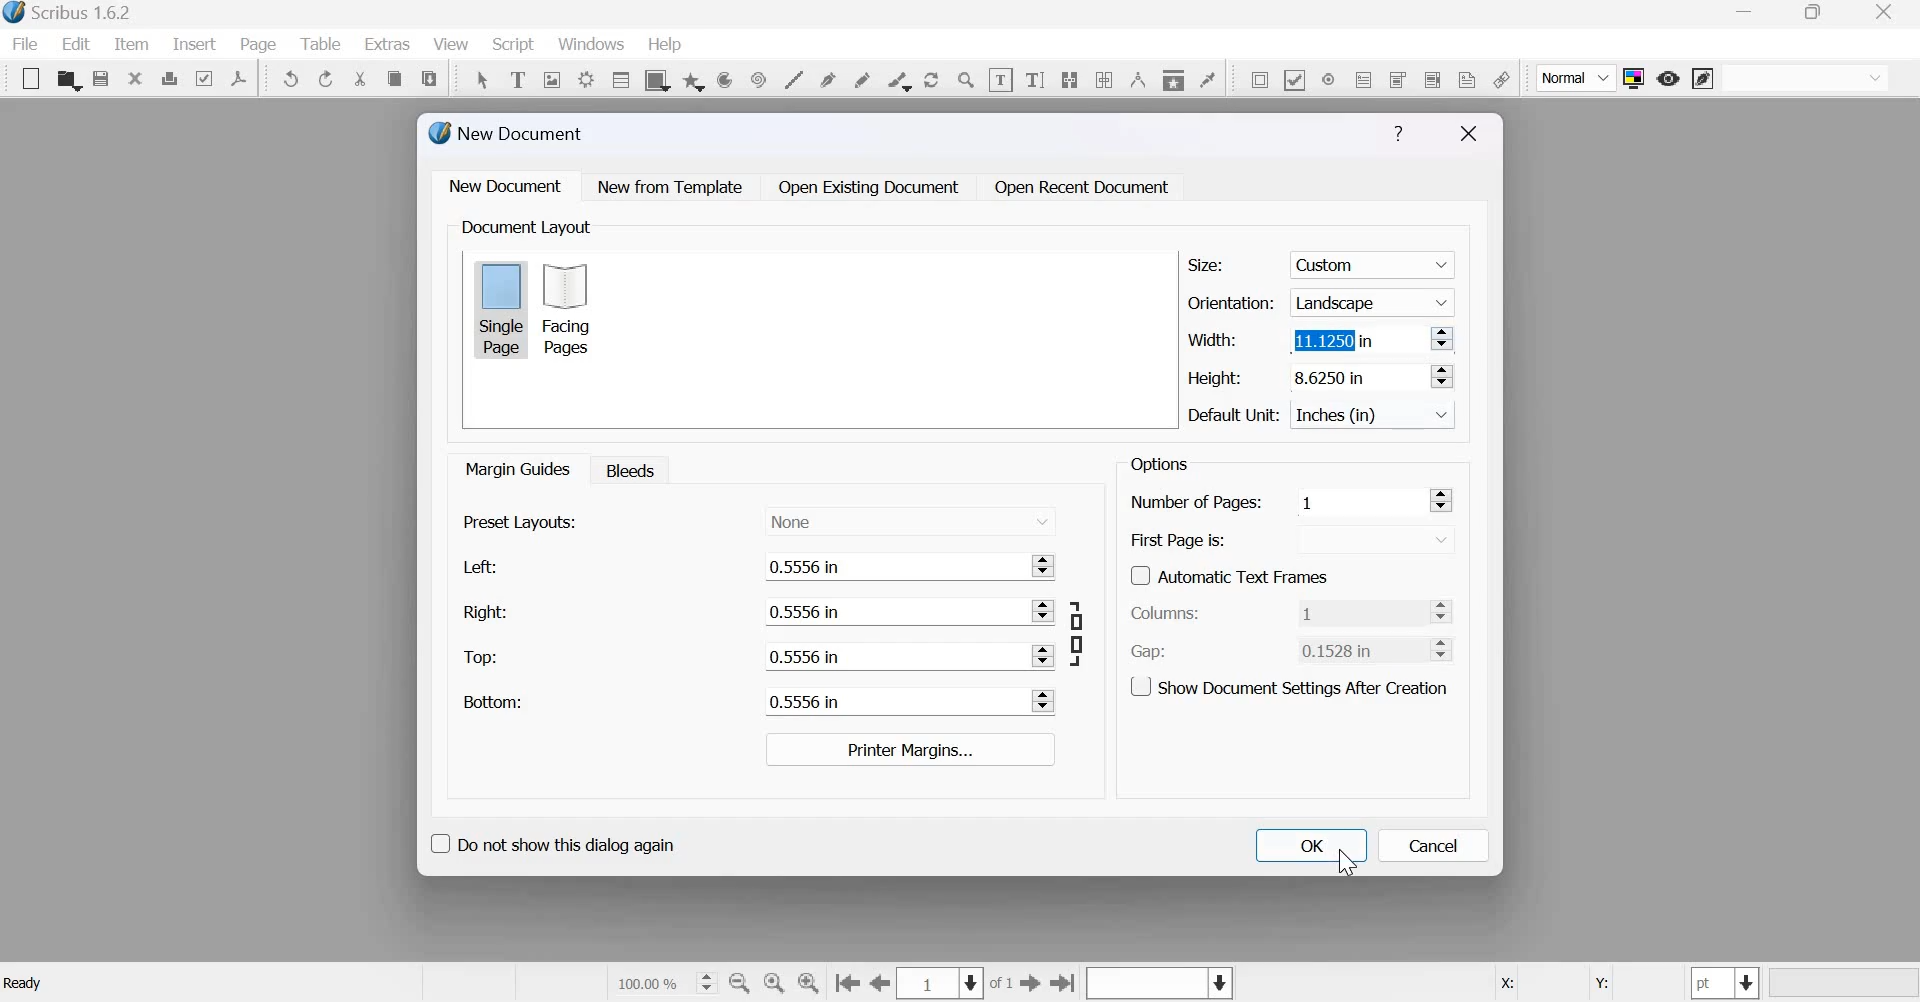 This screenshot has width=1920, height=1002. I want to click on New document, so click(506, 185).